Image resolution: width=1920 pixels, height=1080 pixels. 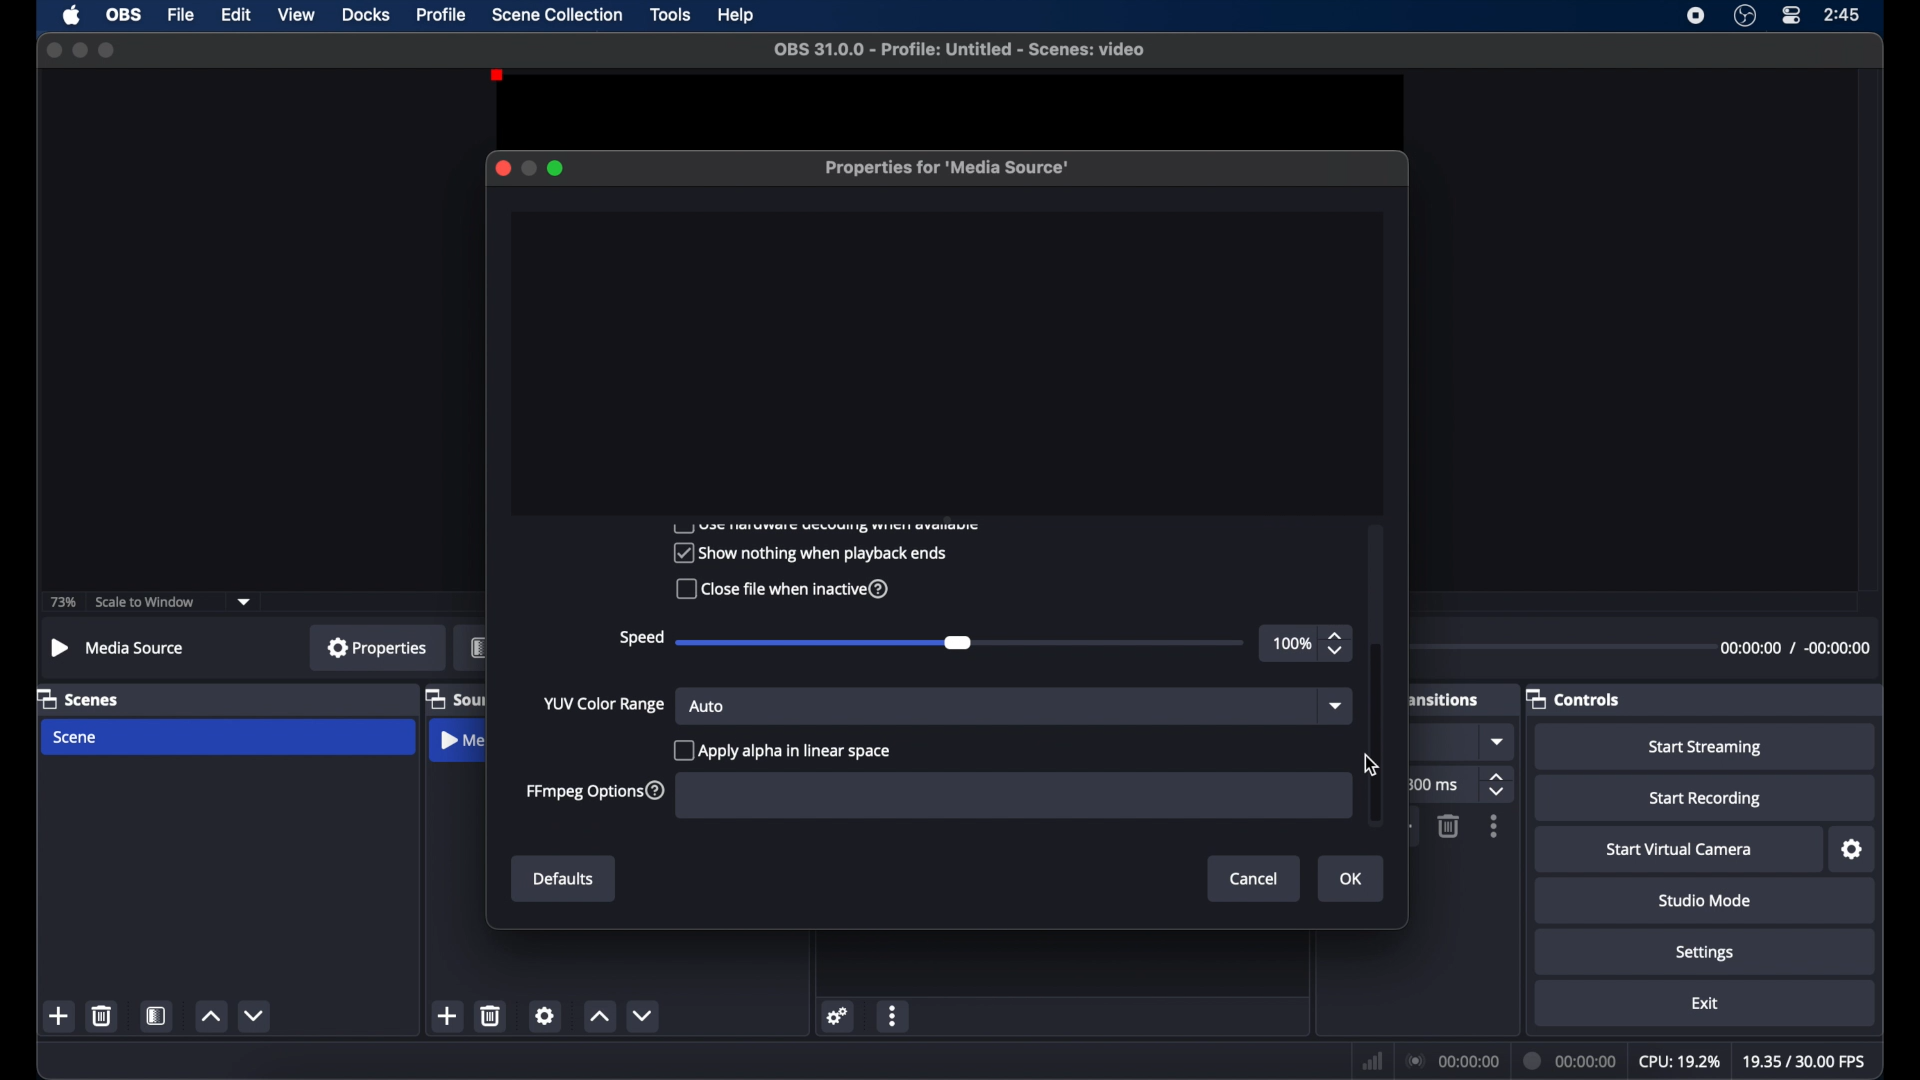 I want to click on edit, so click(x=236, y=15).